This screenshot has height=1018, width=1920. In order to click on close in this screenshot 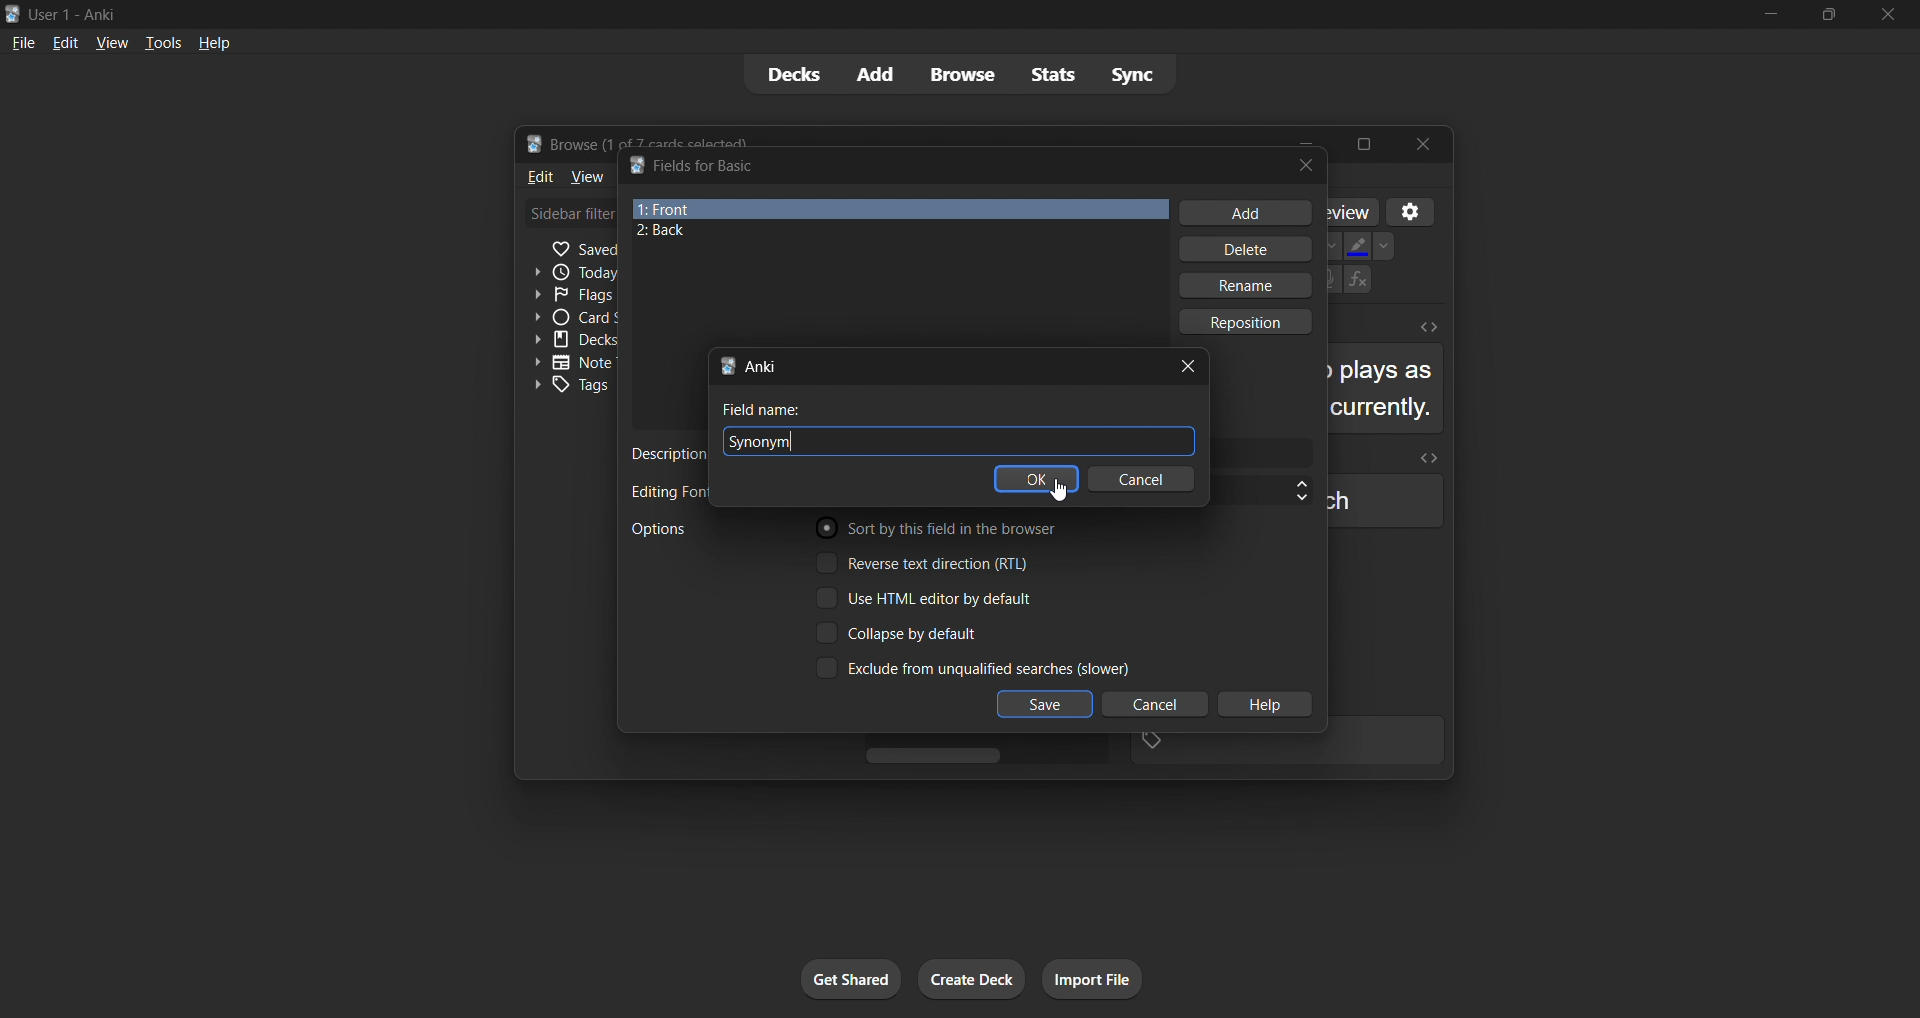, I will do `click(1885, 15)`.